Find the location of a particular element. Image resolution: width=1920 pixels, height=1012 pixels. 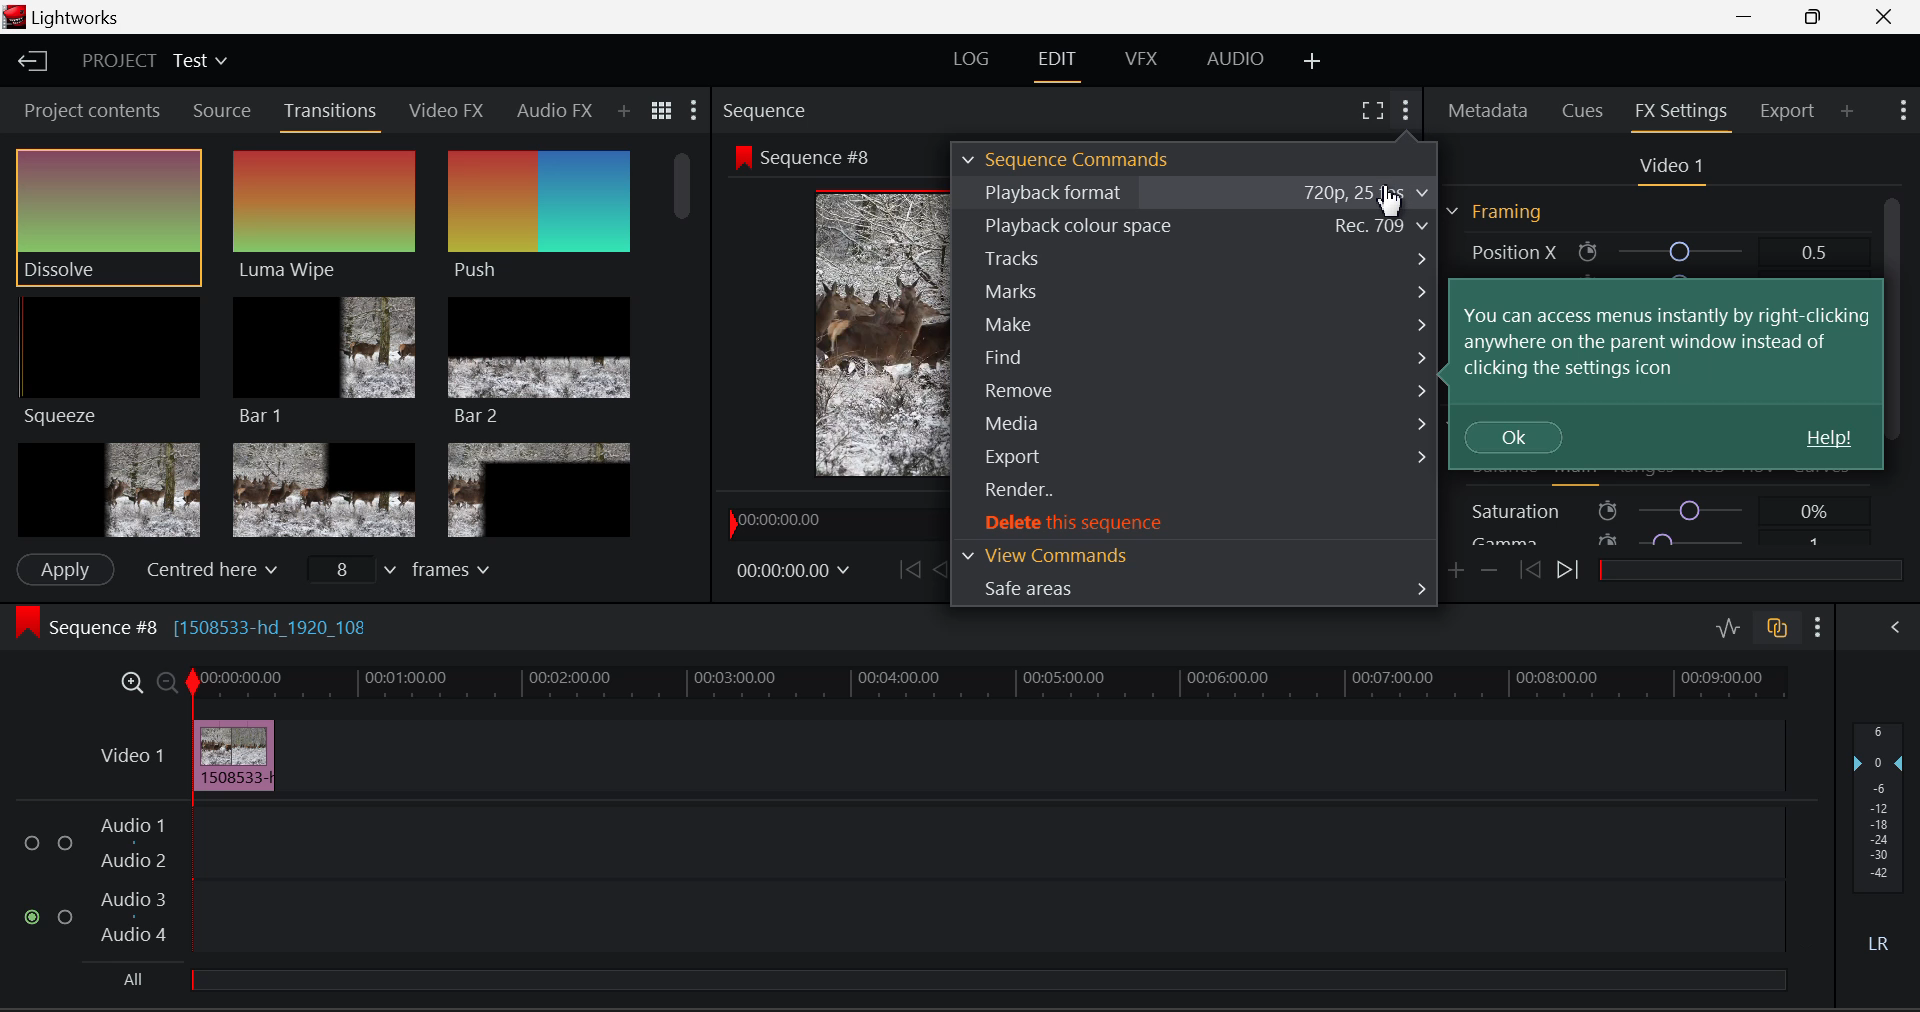

Add keyframe is located at coordinates (1454, 572).